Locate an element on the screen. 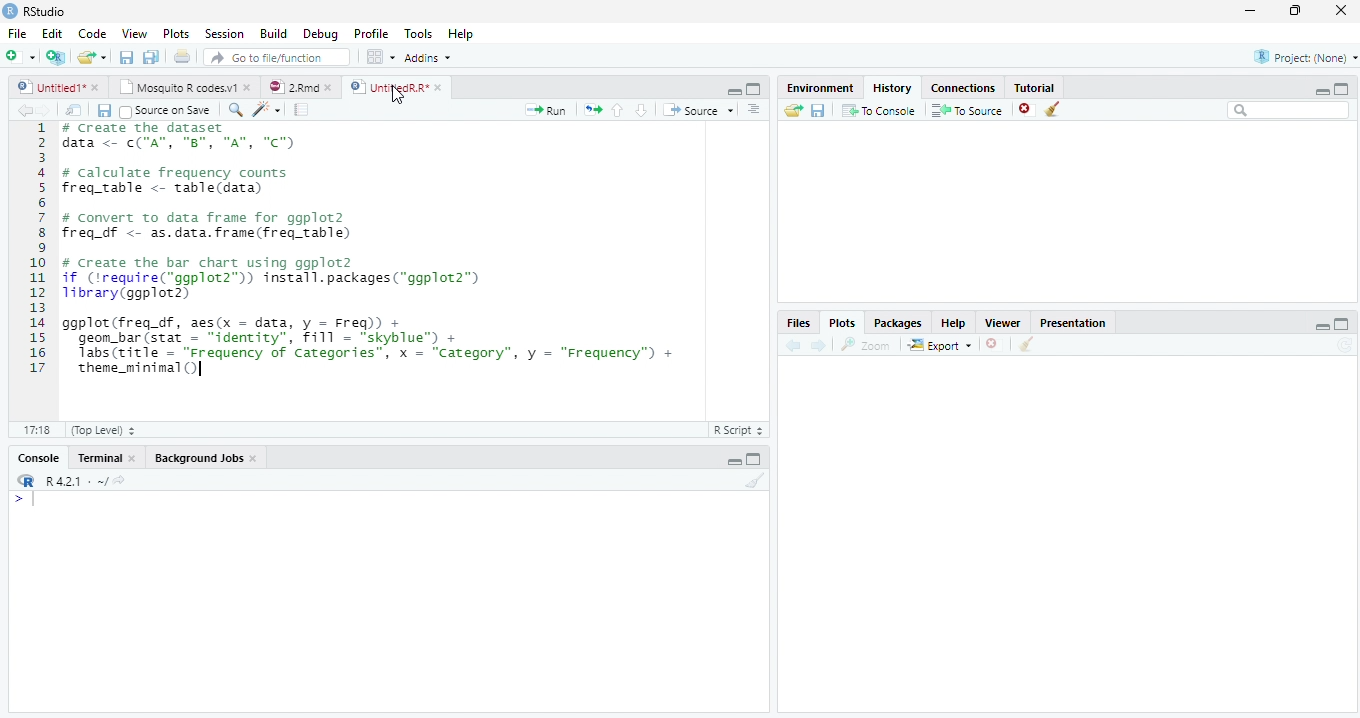  Maximize is located at coordinates (753, 90).